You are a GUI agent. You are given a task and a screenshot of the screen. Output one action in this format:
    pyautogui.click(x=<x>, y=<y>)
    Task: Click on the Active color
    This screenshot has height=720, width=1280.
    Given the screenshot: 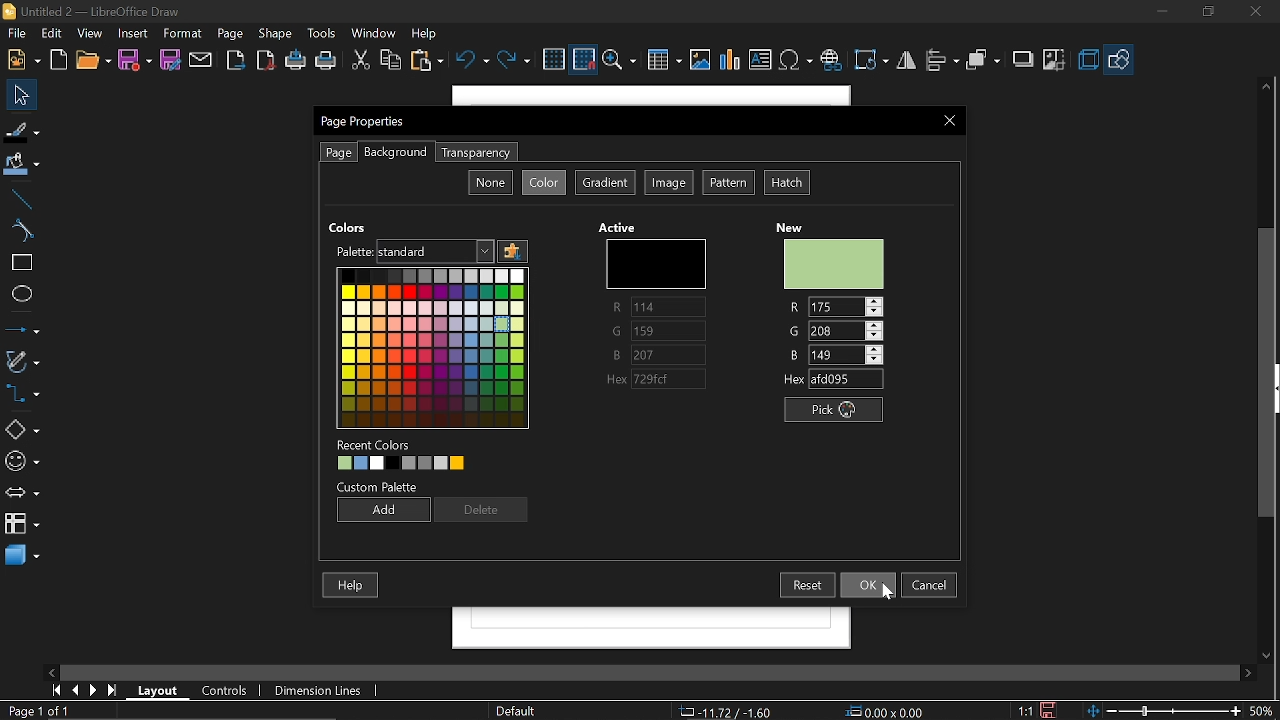 What is the action you would take?
    pyautogui.click(x=652, y=263)
    